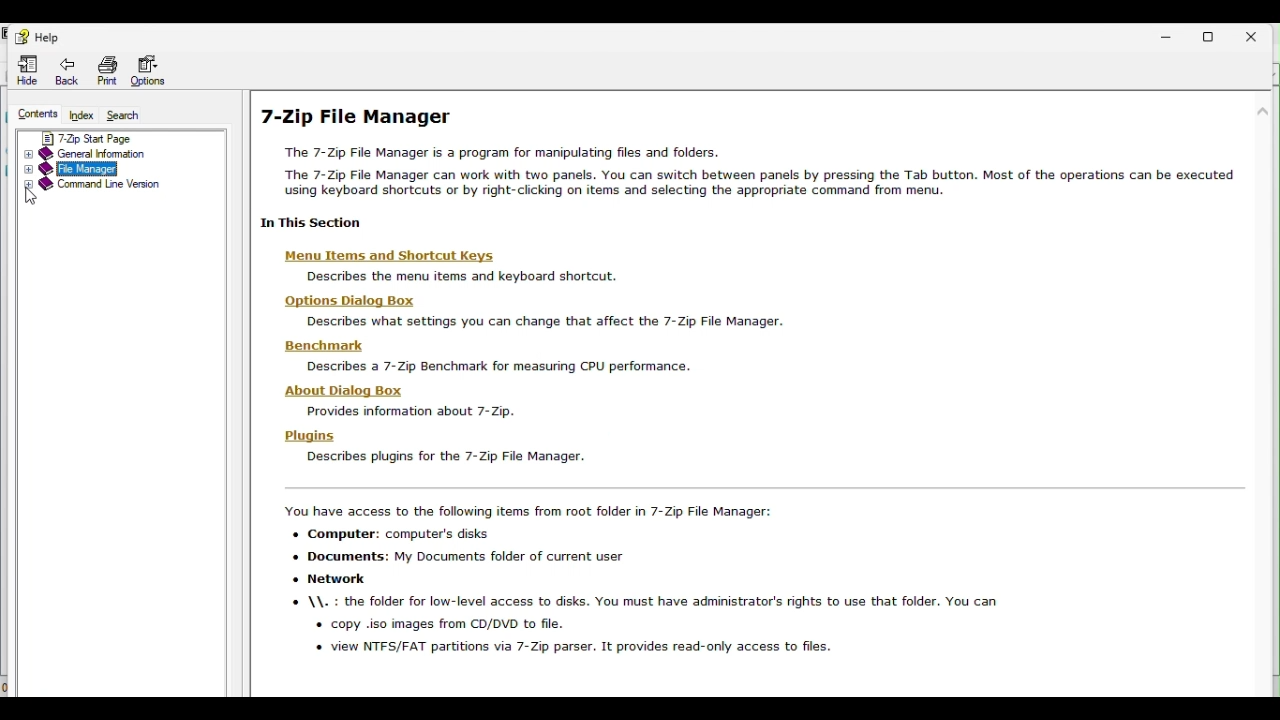 The width and height of the screenshot is (1280, 720). Describe the element at coordinates (311, 436) in the screenshot. I see `plugins` at that location.